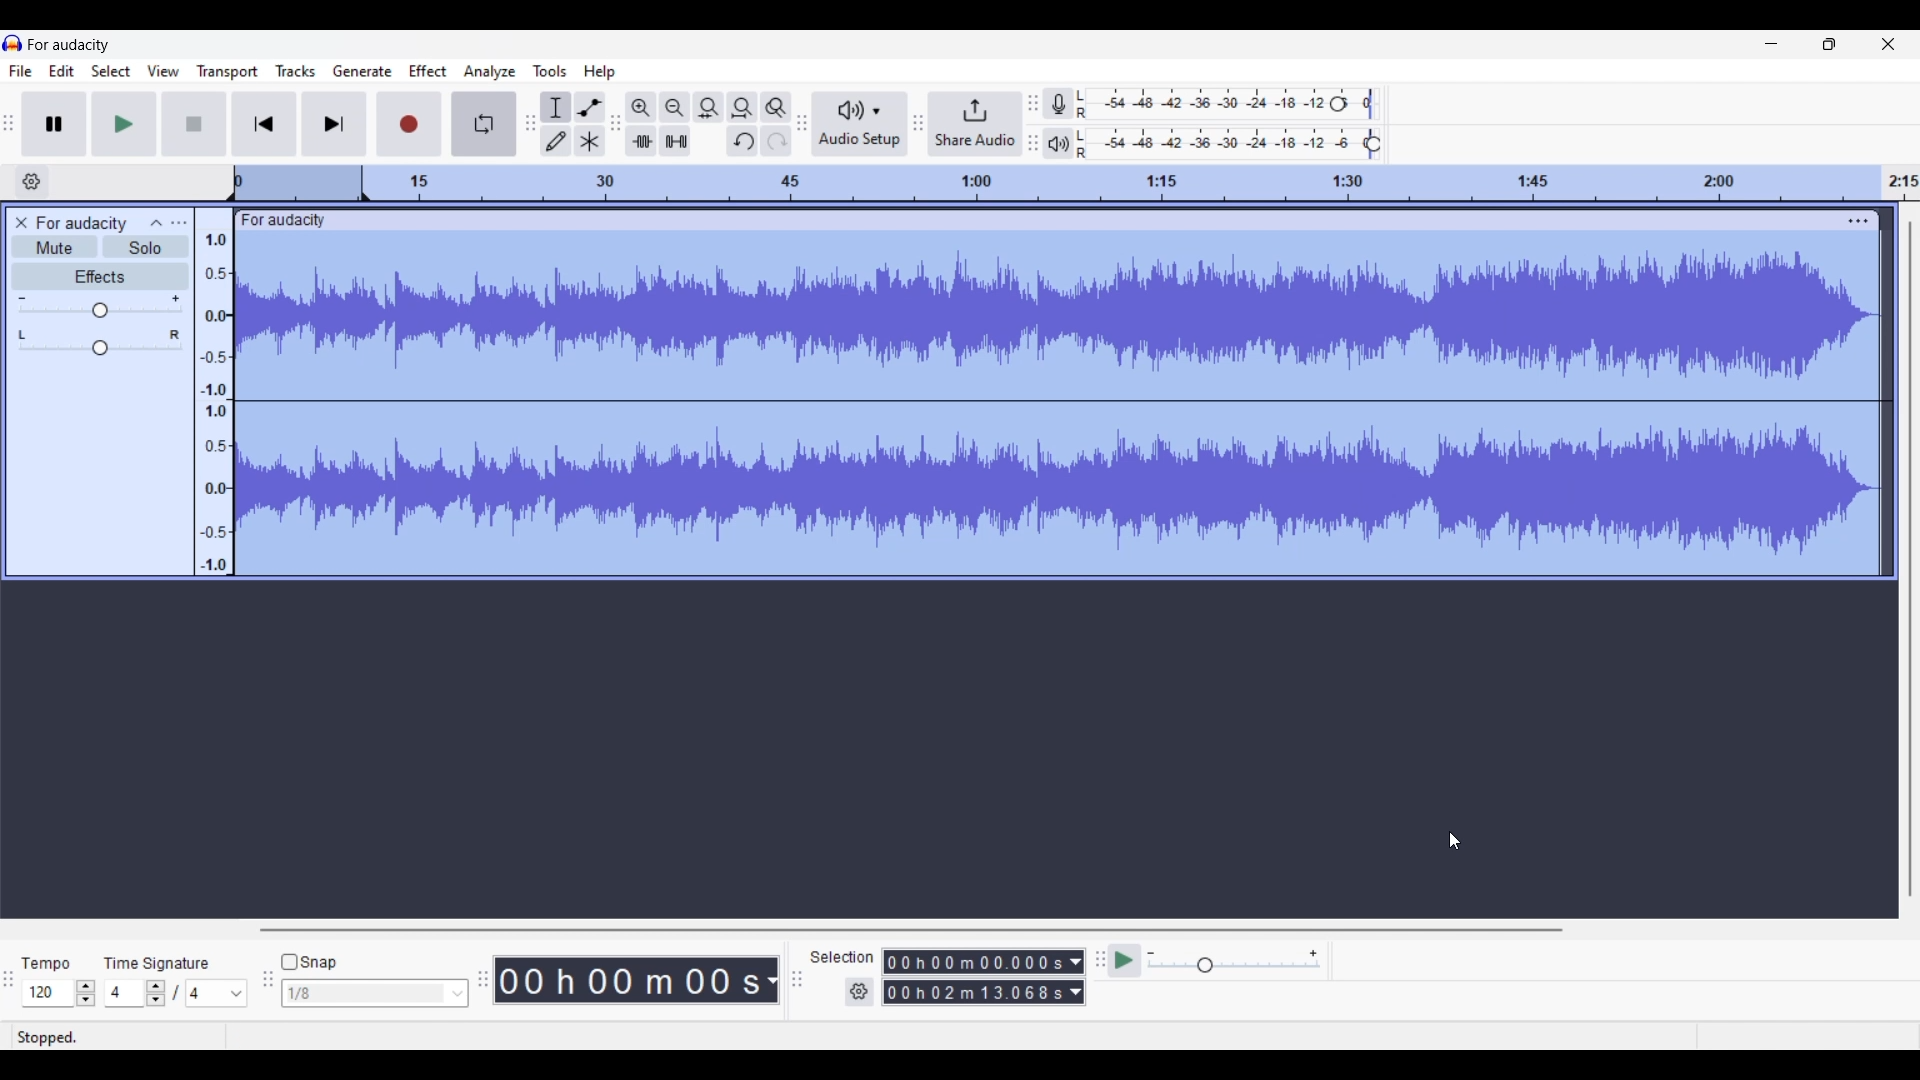 Image resolution: width=1920 pixels, height=1080 pixels. What do you see at coordinates (1059, 144) in the screenshot?
I see `Playback meter` at bounding box center [1059, 144].